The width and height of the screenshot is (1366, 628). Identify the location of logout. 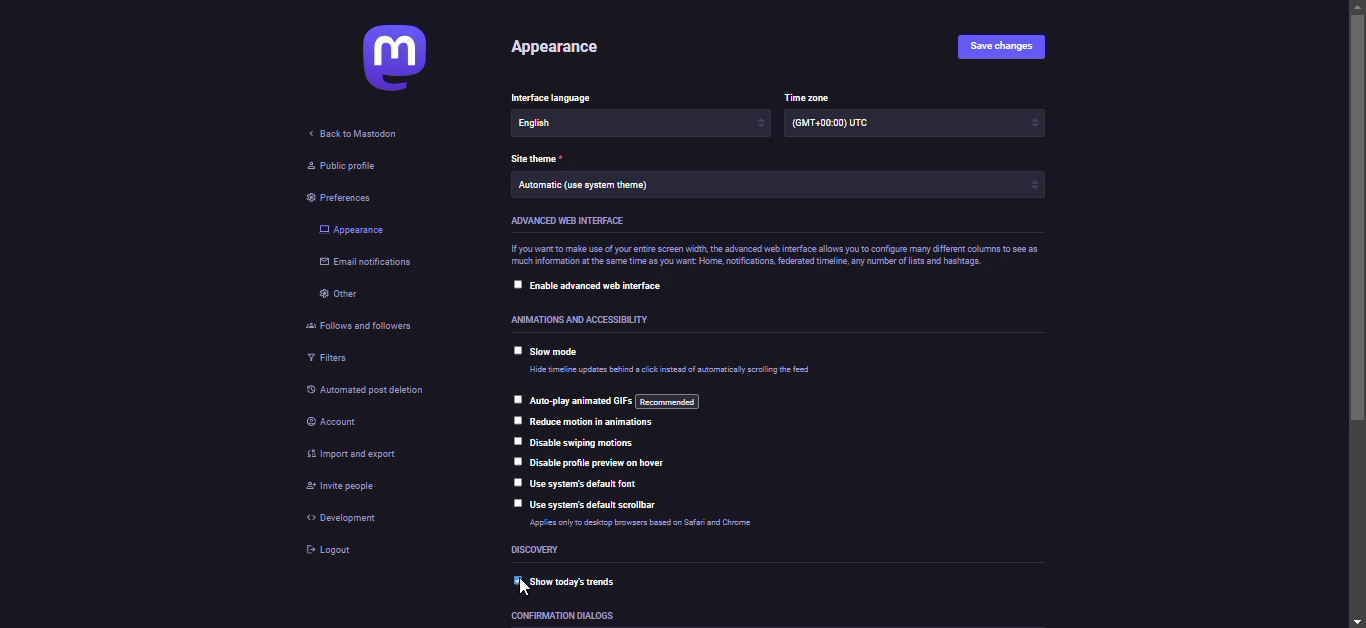
(333, 551).